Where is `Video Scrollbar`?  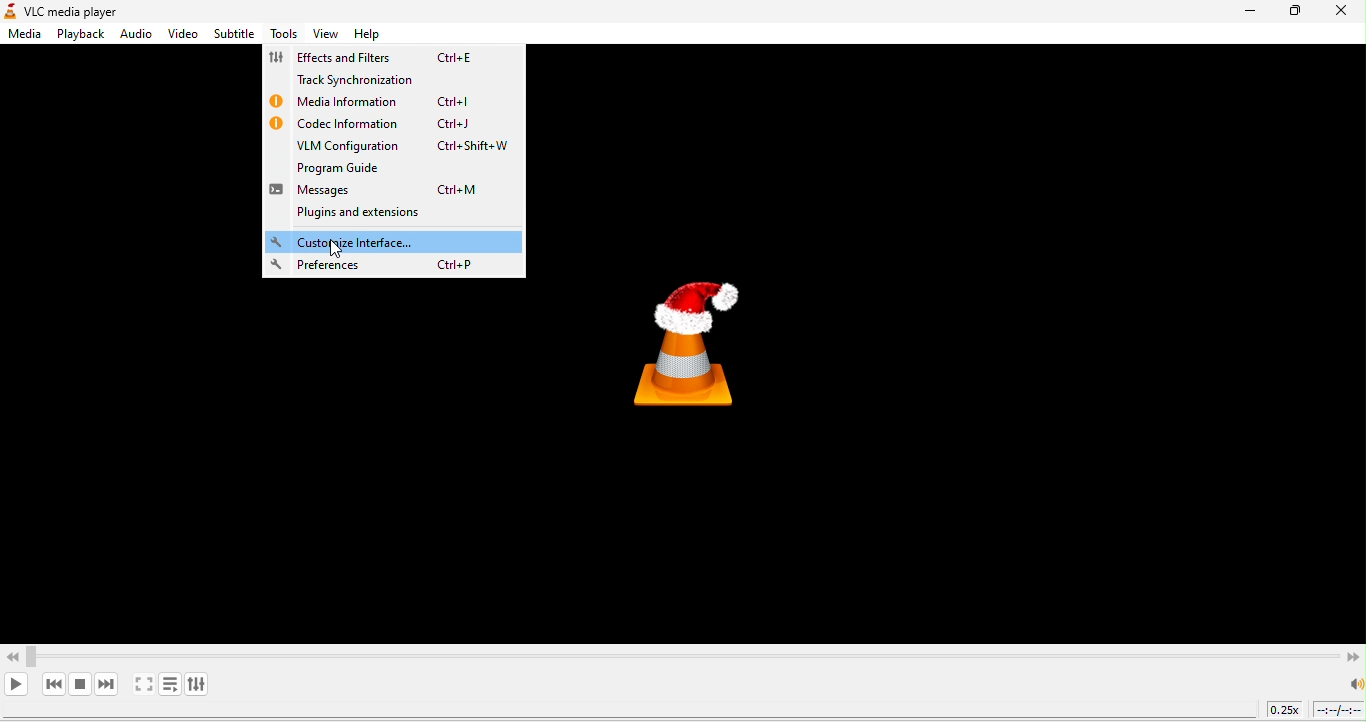
Video Scrollbar is located at coordinates (683, 652).